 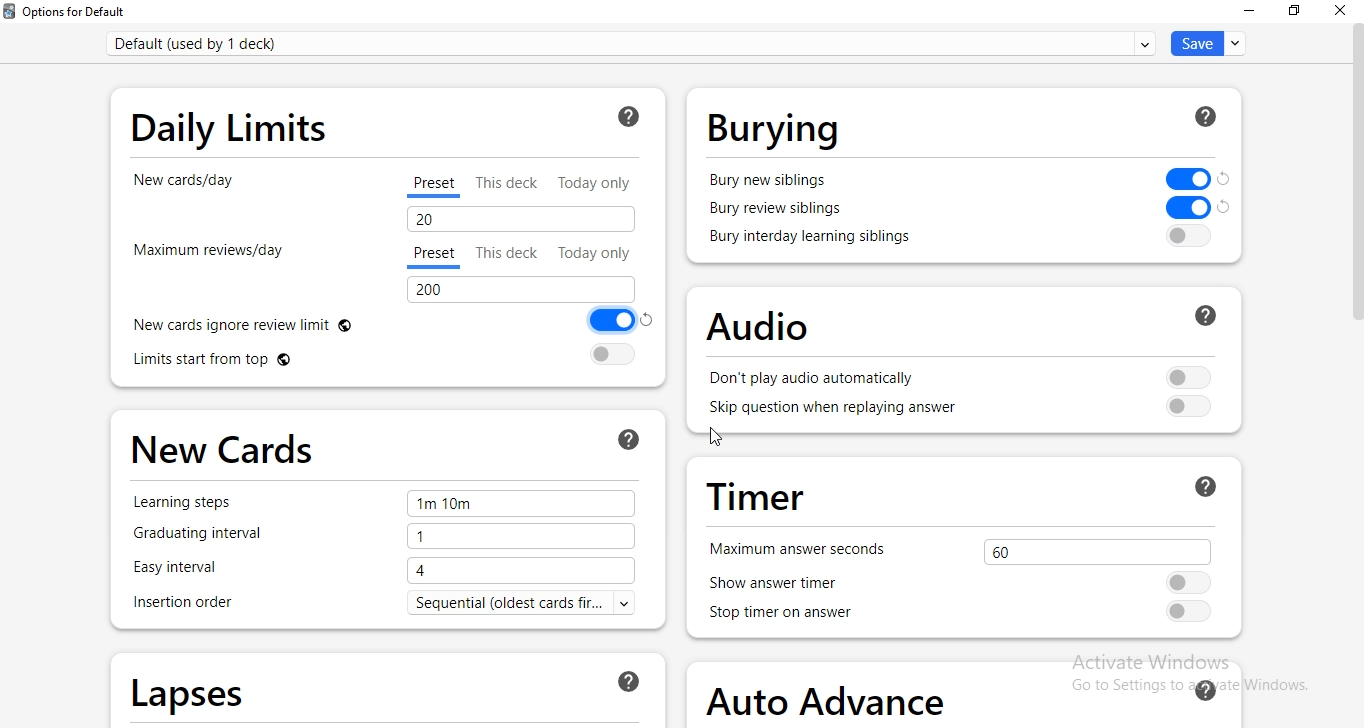 I want to click on toggle, so click(x=611, y=354).